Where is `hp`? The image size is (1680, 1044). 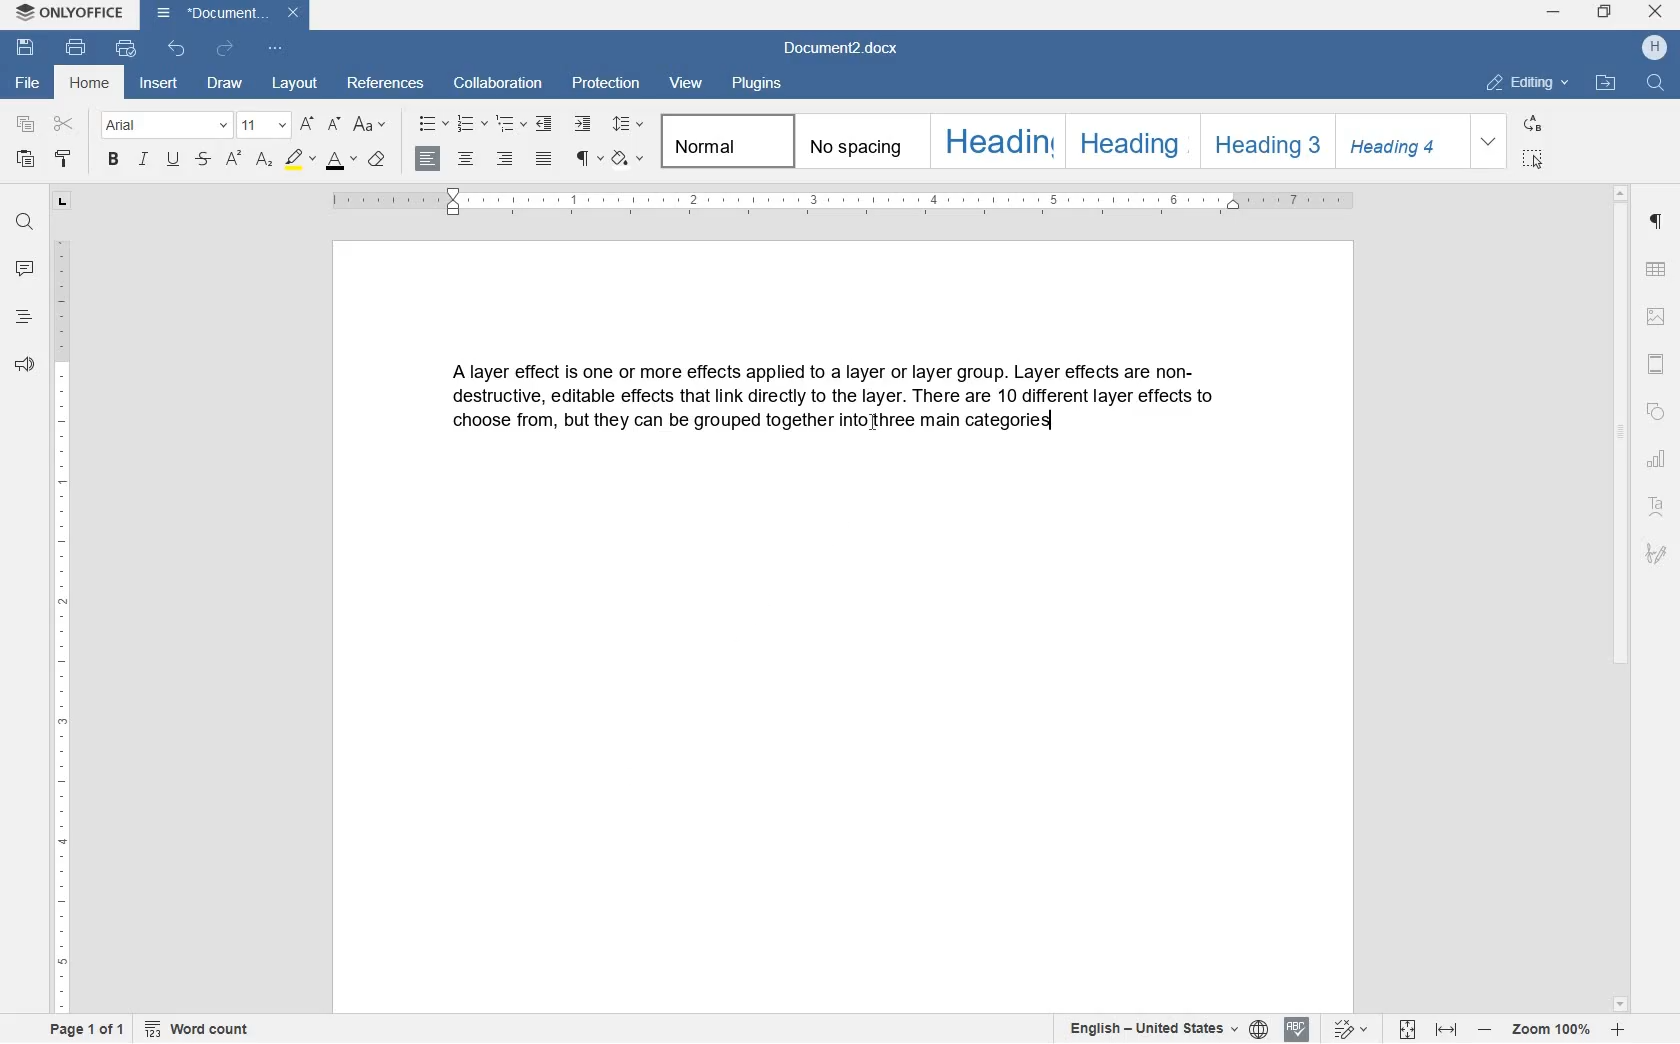 hp is located at coordinates (1657, 48).